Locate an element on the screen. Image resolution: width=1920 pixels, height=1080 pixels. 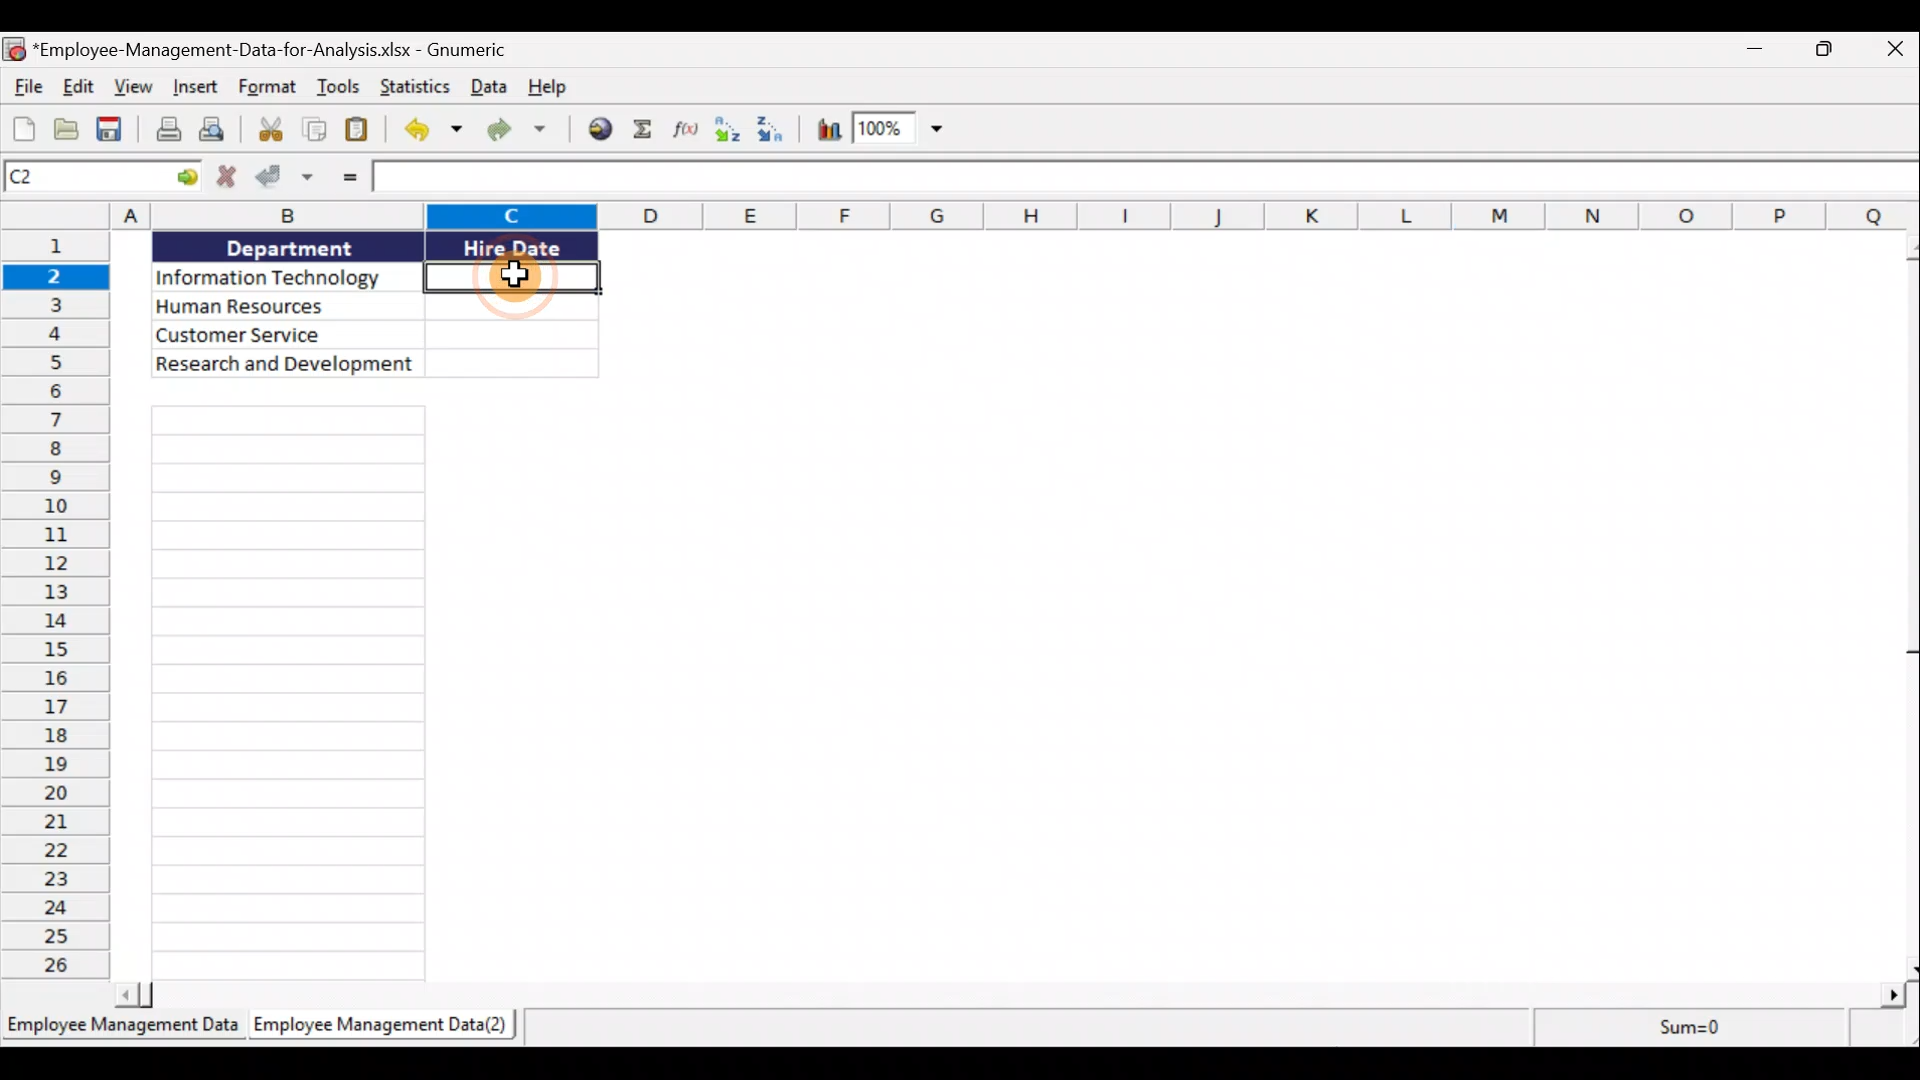
Undo last action is located at coordinates (429, 132).